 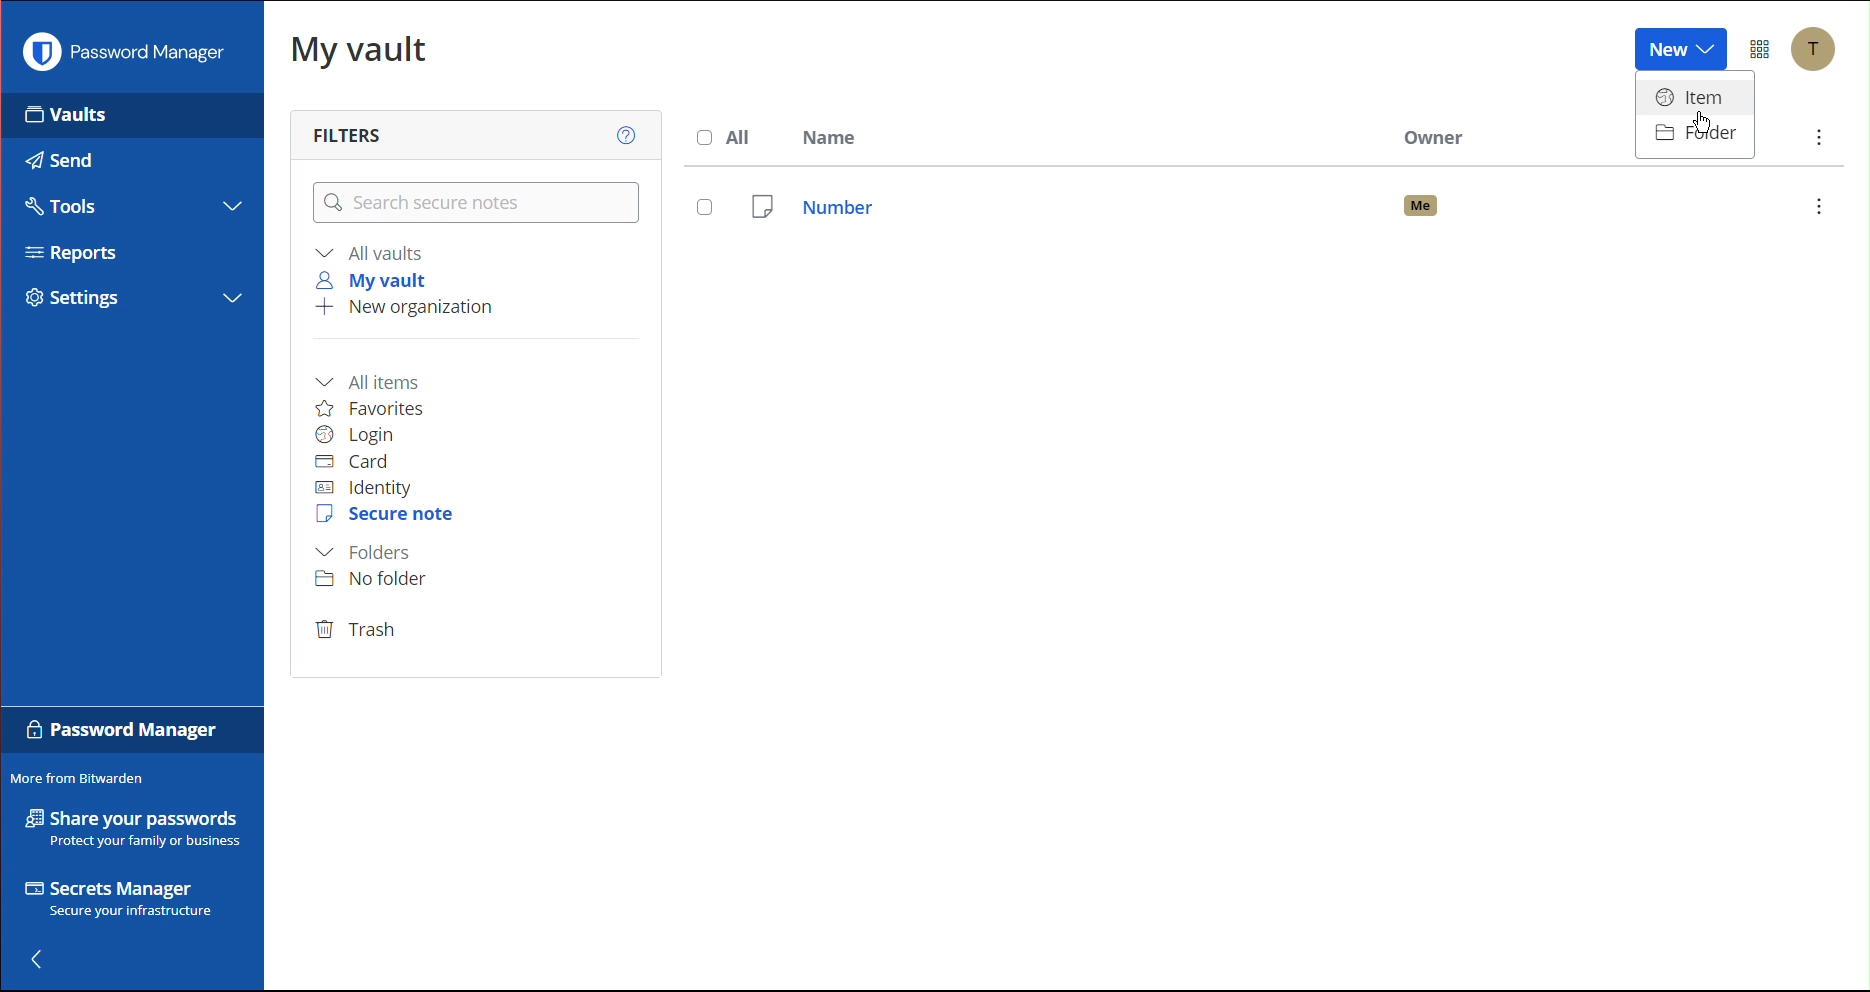 What do you see at coordinates (1300, 206) in the screenshot?
I see `Number` at bounding box center [1300, 206].